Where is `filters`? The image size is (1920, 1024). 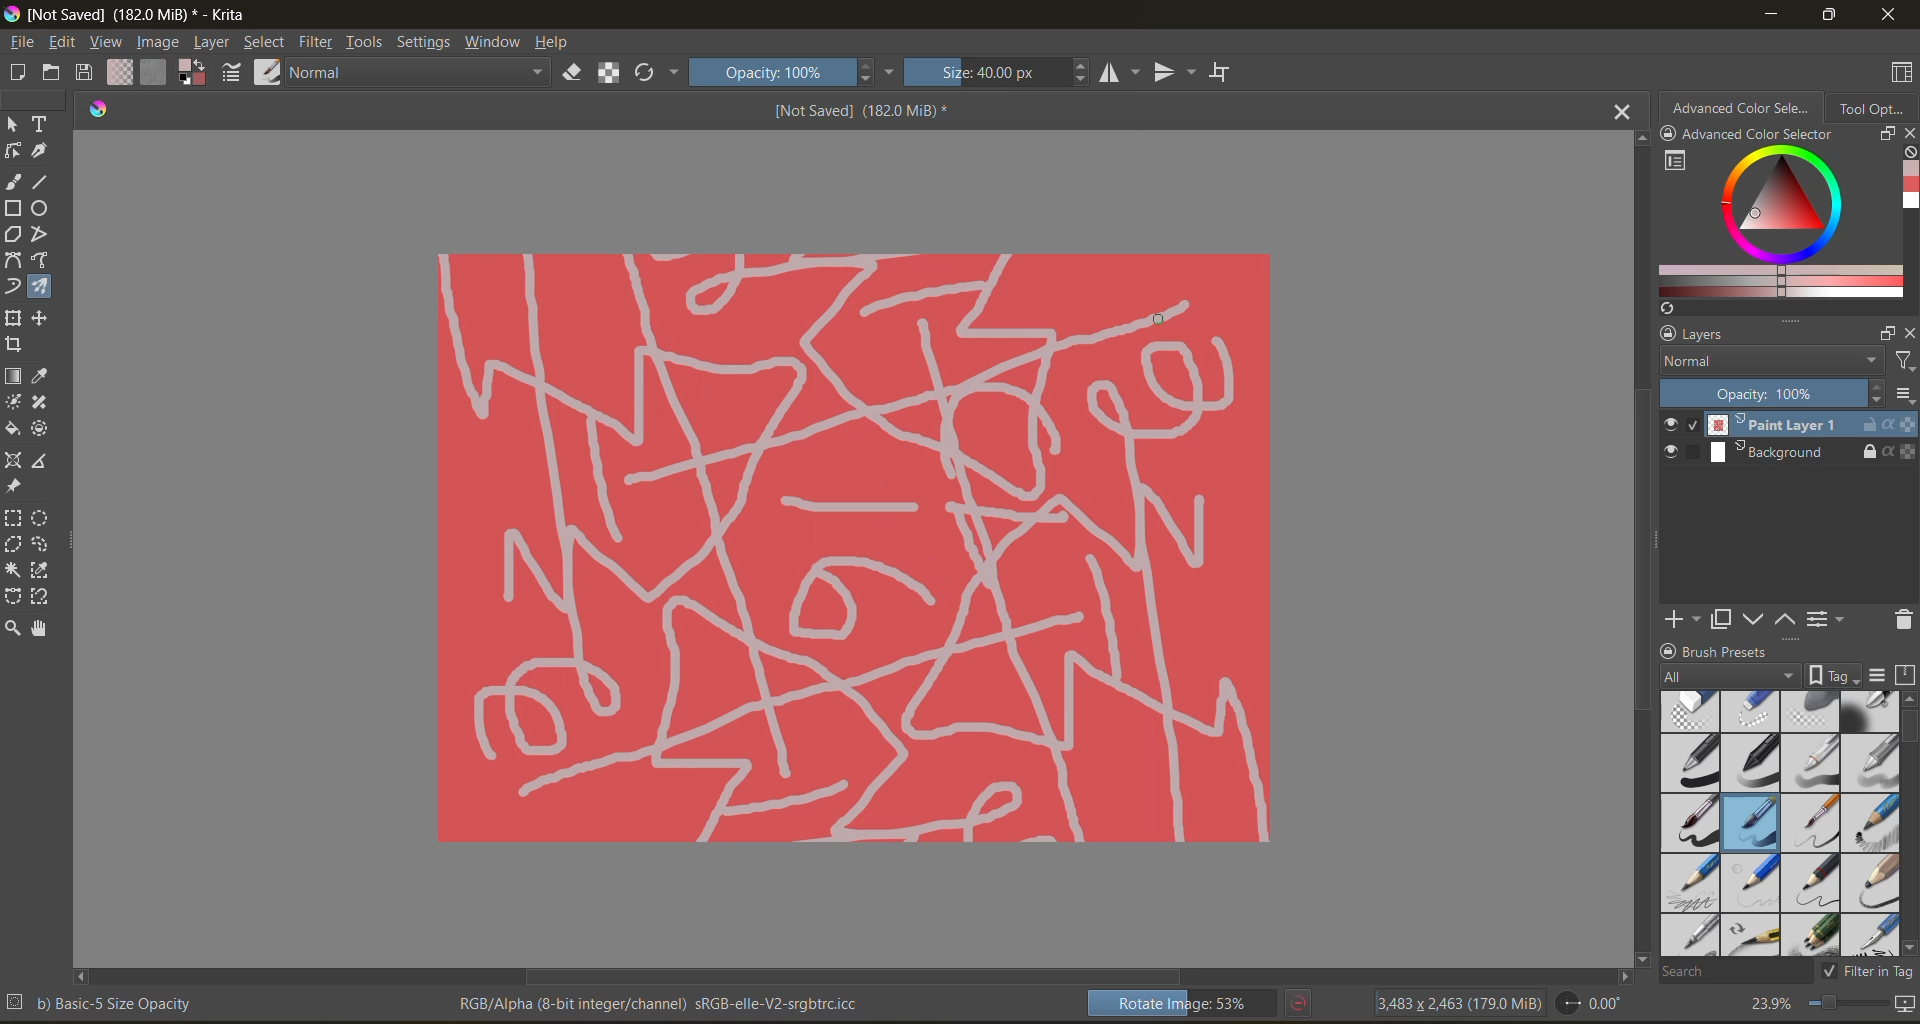
filters is located at coordinates (321, 45).